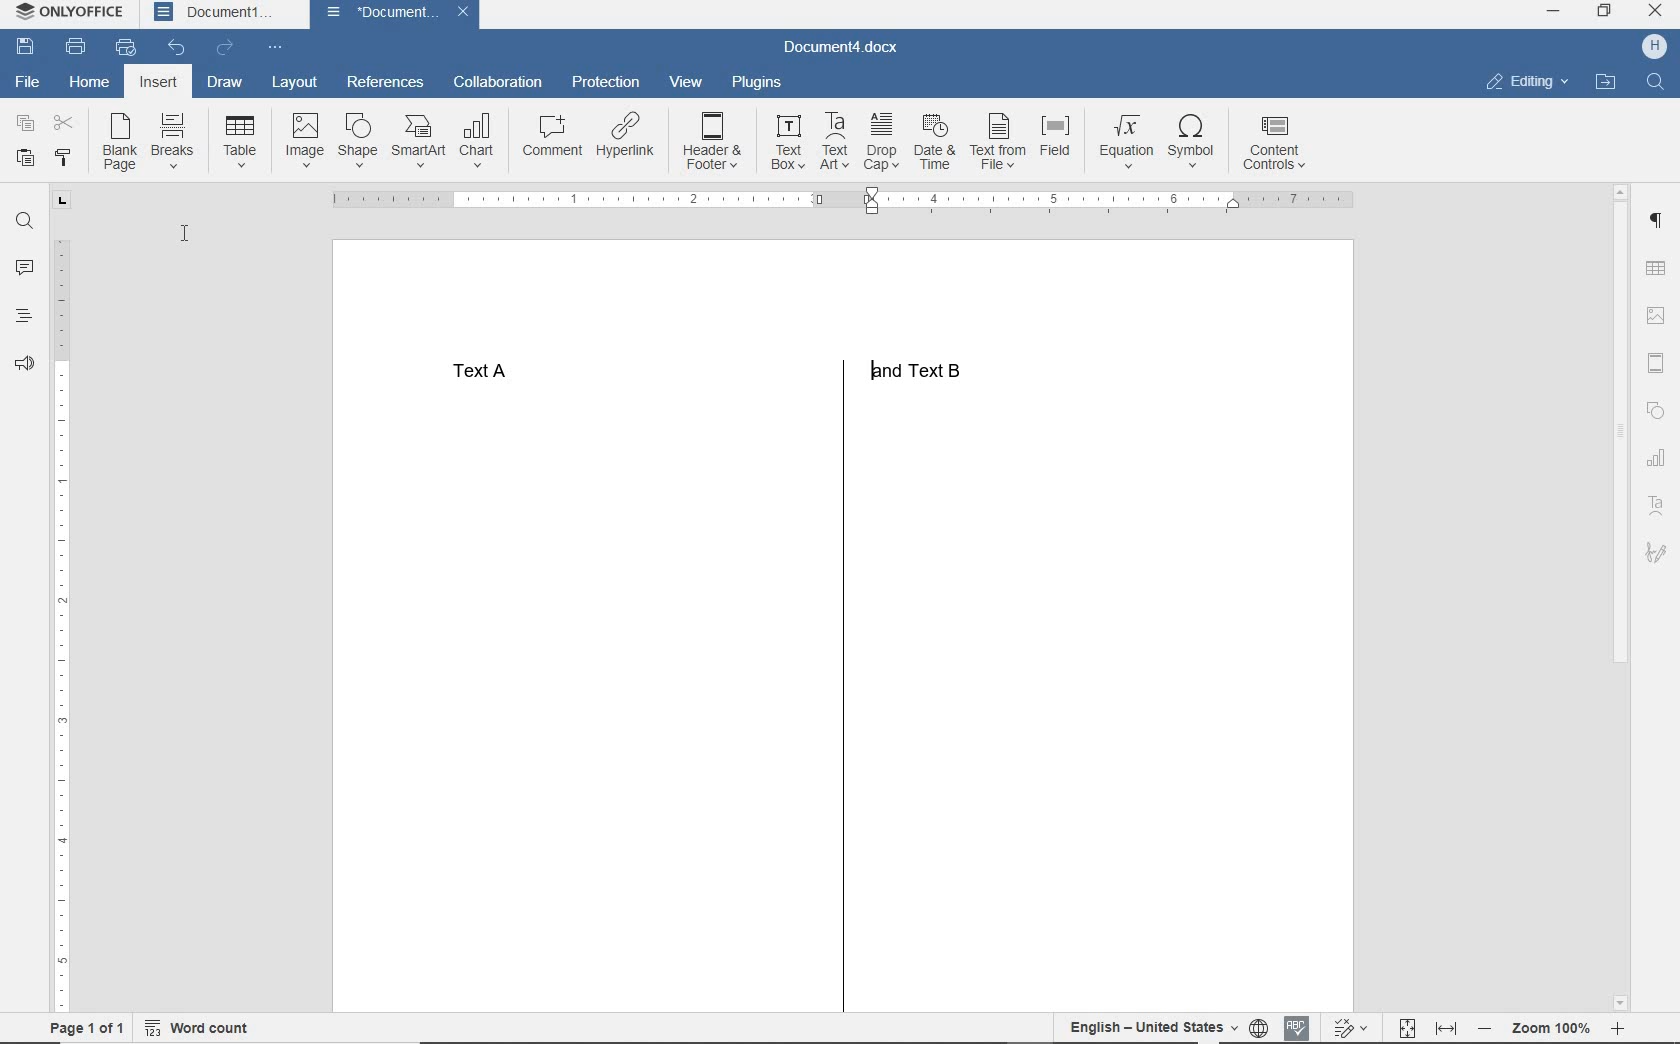  What do you see at coordinates (226, 81) in the screenshot?
I see `DRAW` at bounding box center [226, 81].